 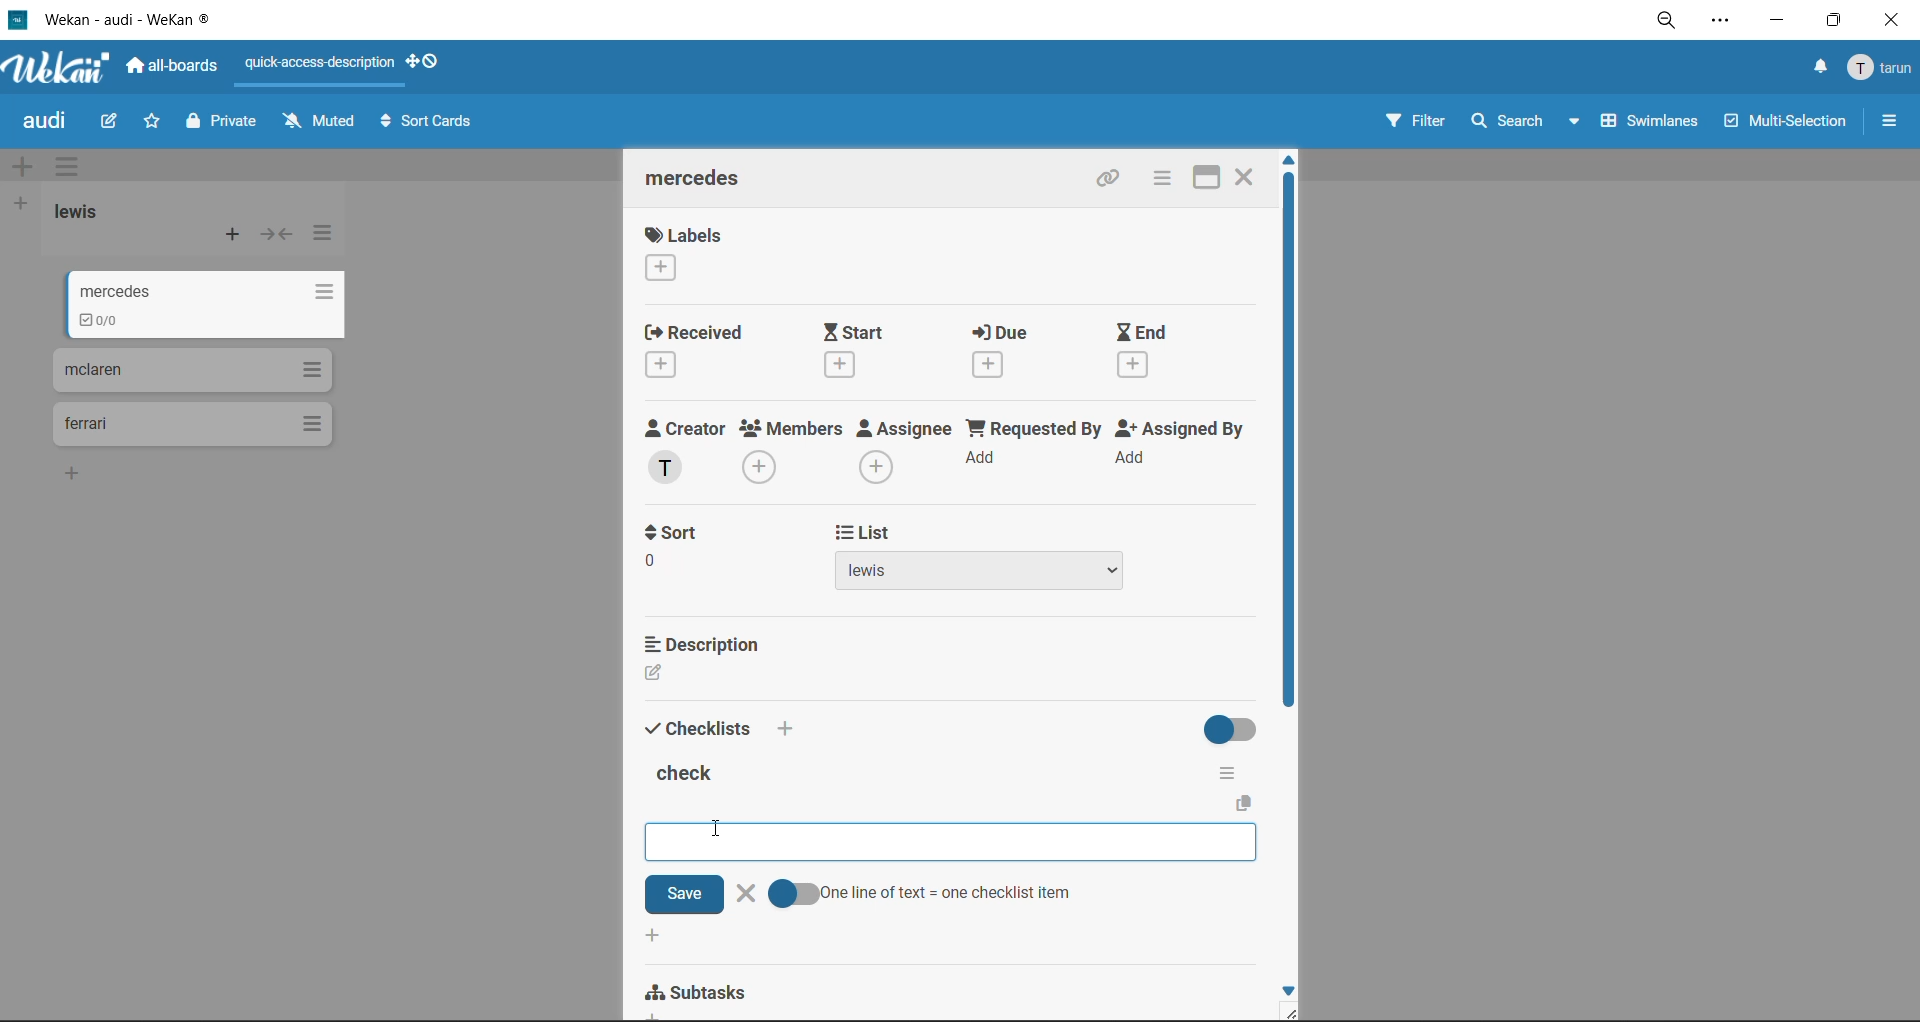 I want to click on checklists, so click(x=699, y=726).